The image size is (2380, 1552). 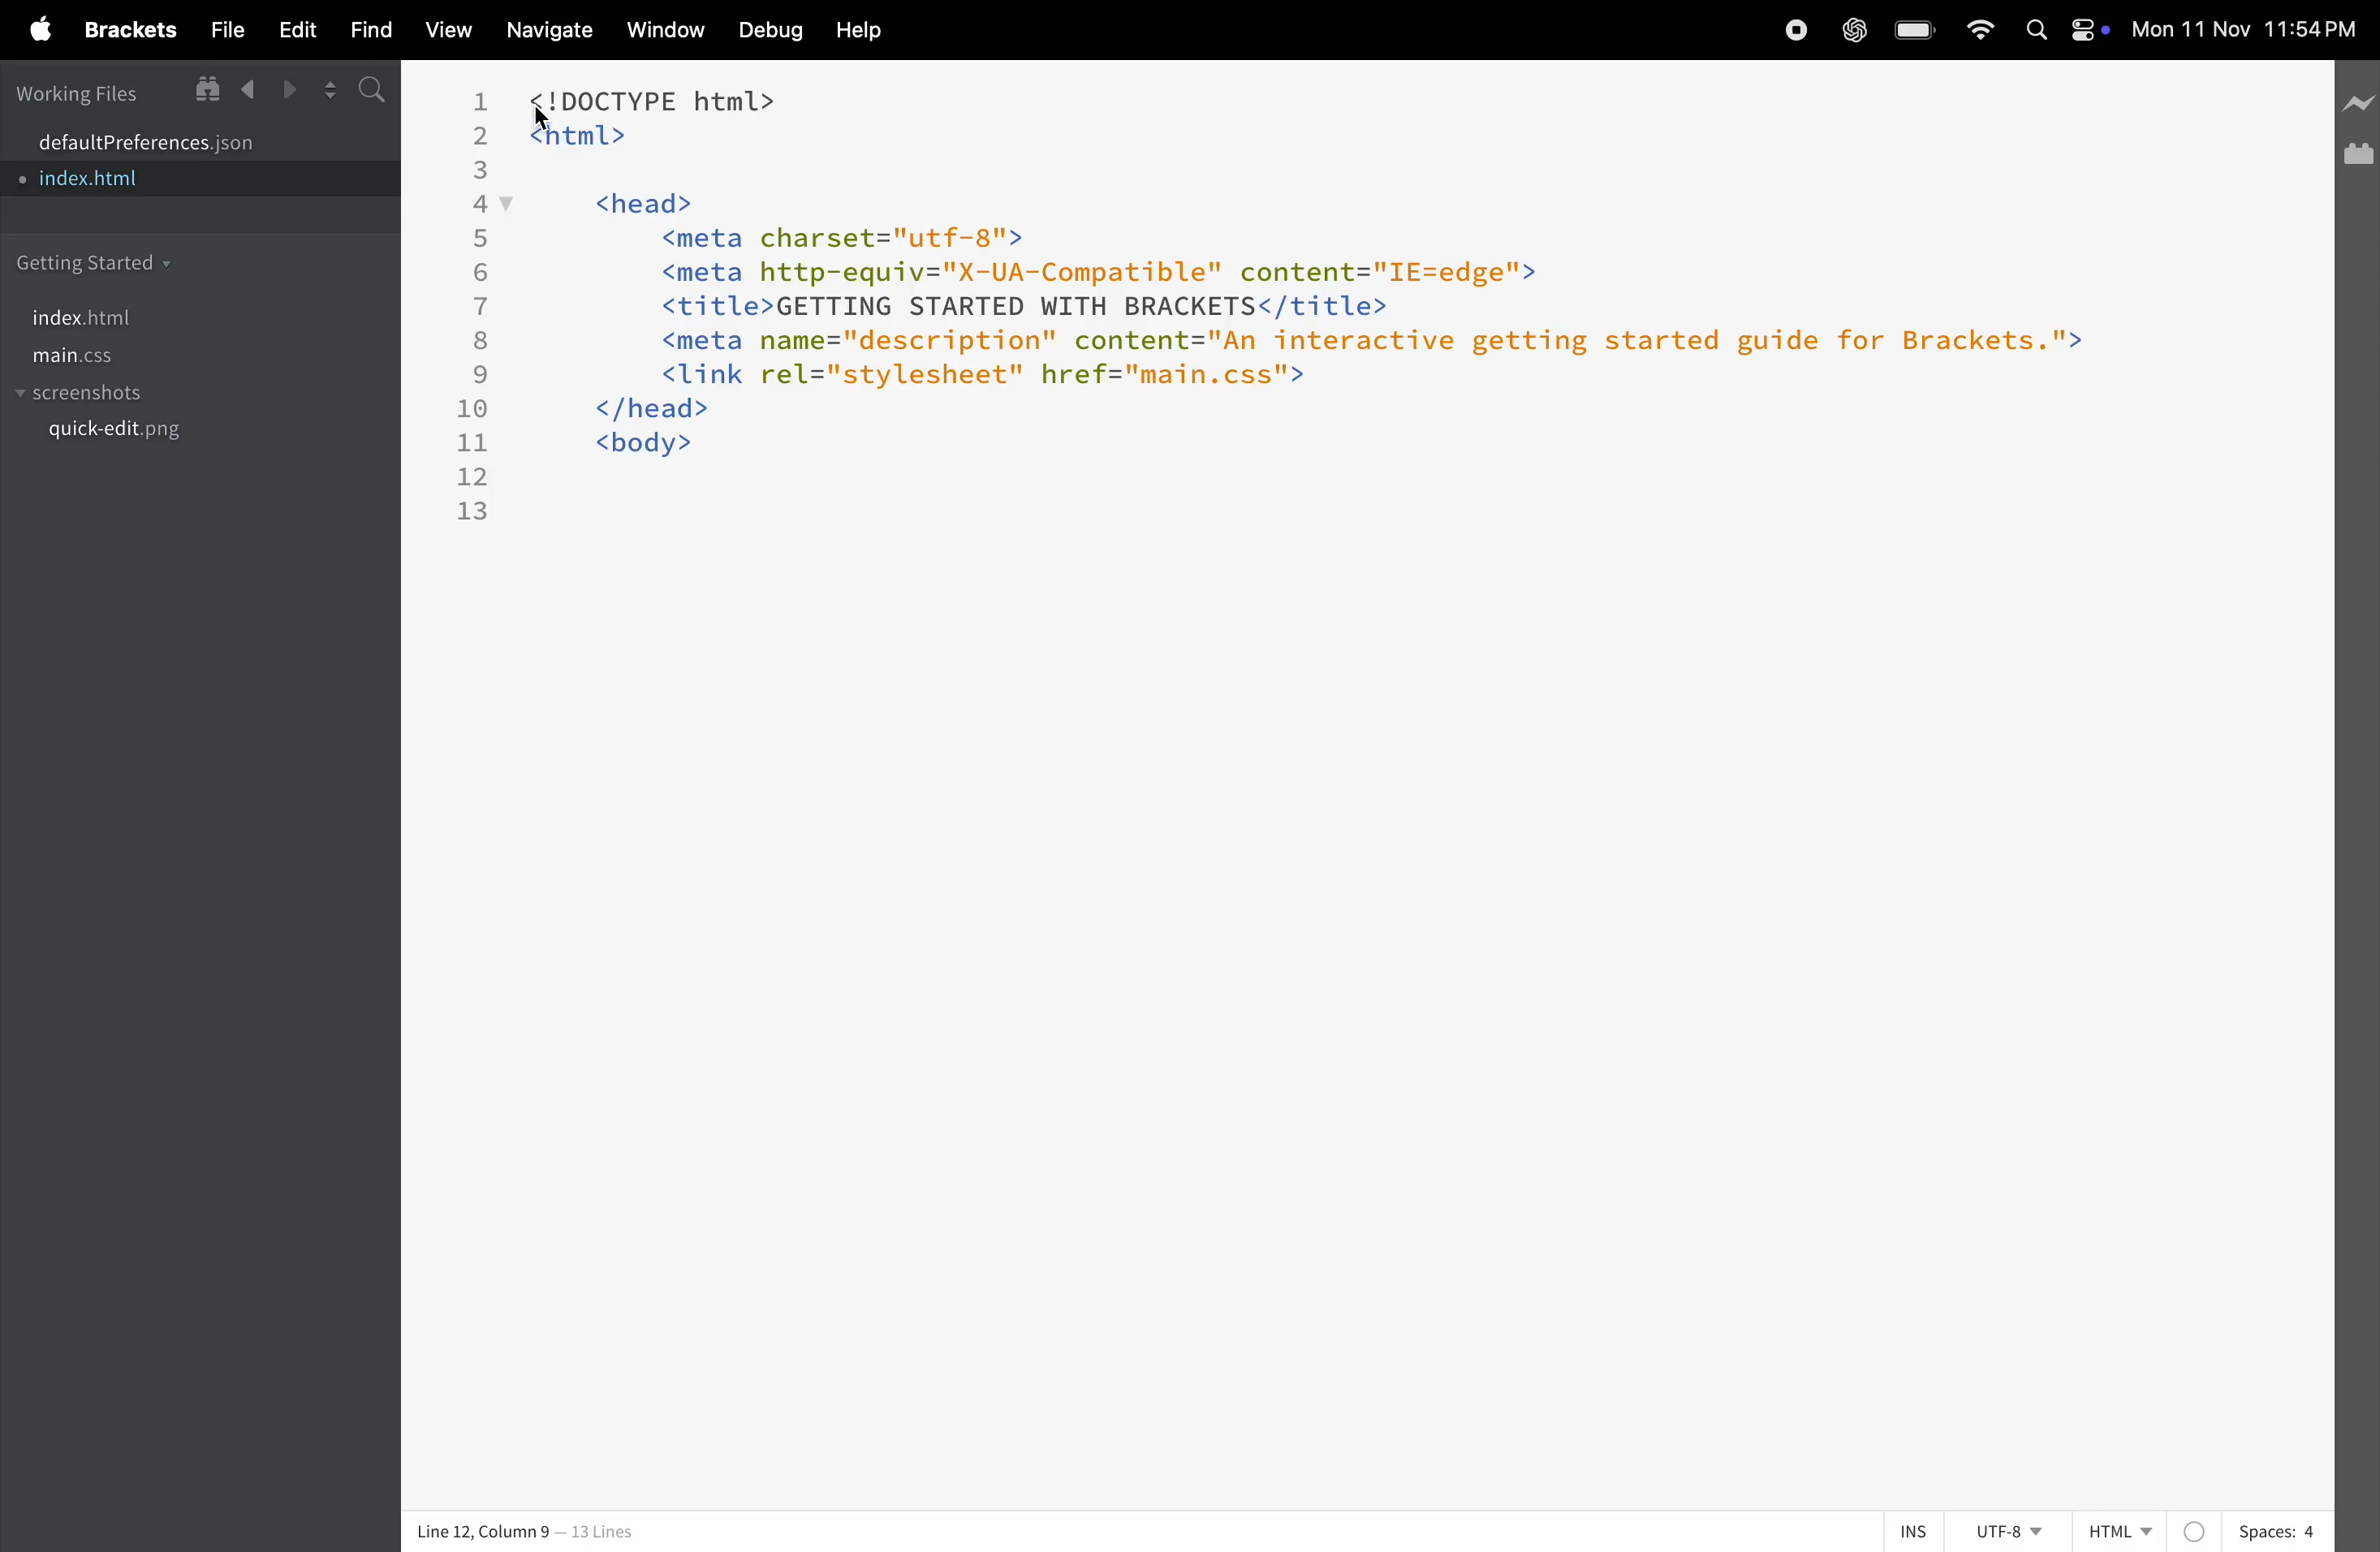 I want to click on show in file tree, so click(x=201, y=88).